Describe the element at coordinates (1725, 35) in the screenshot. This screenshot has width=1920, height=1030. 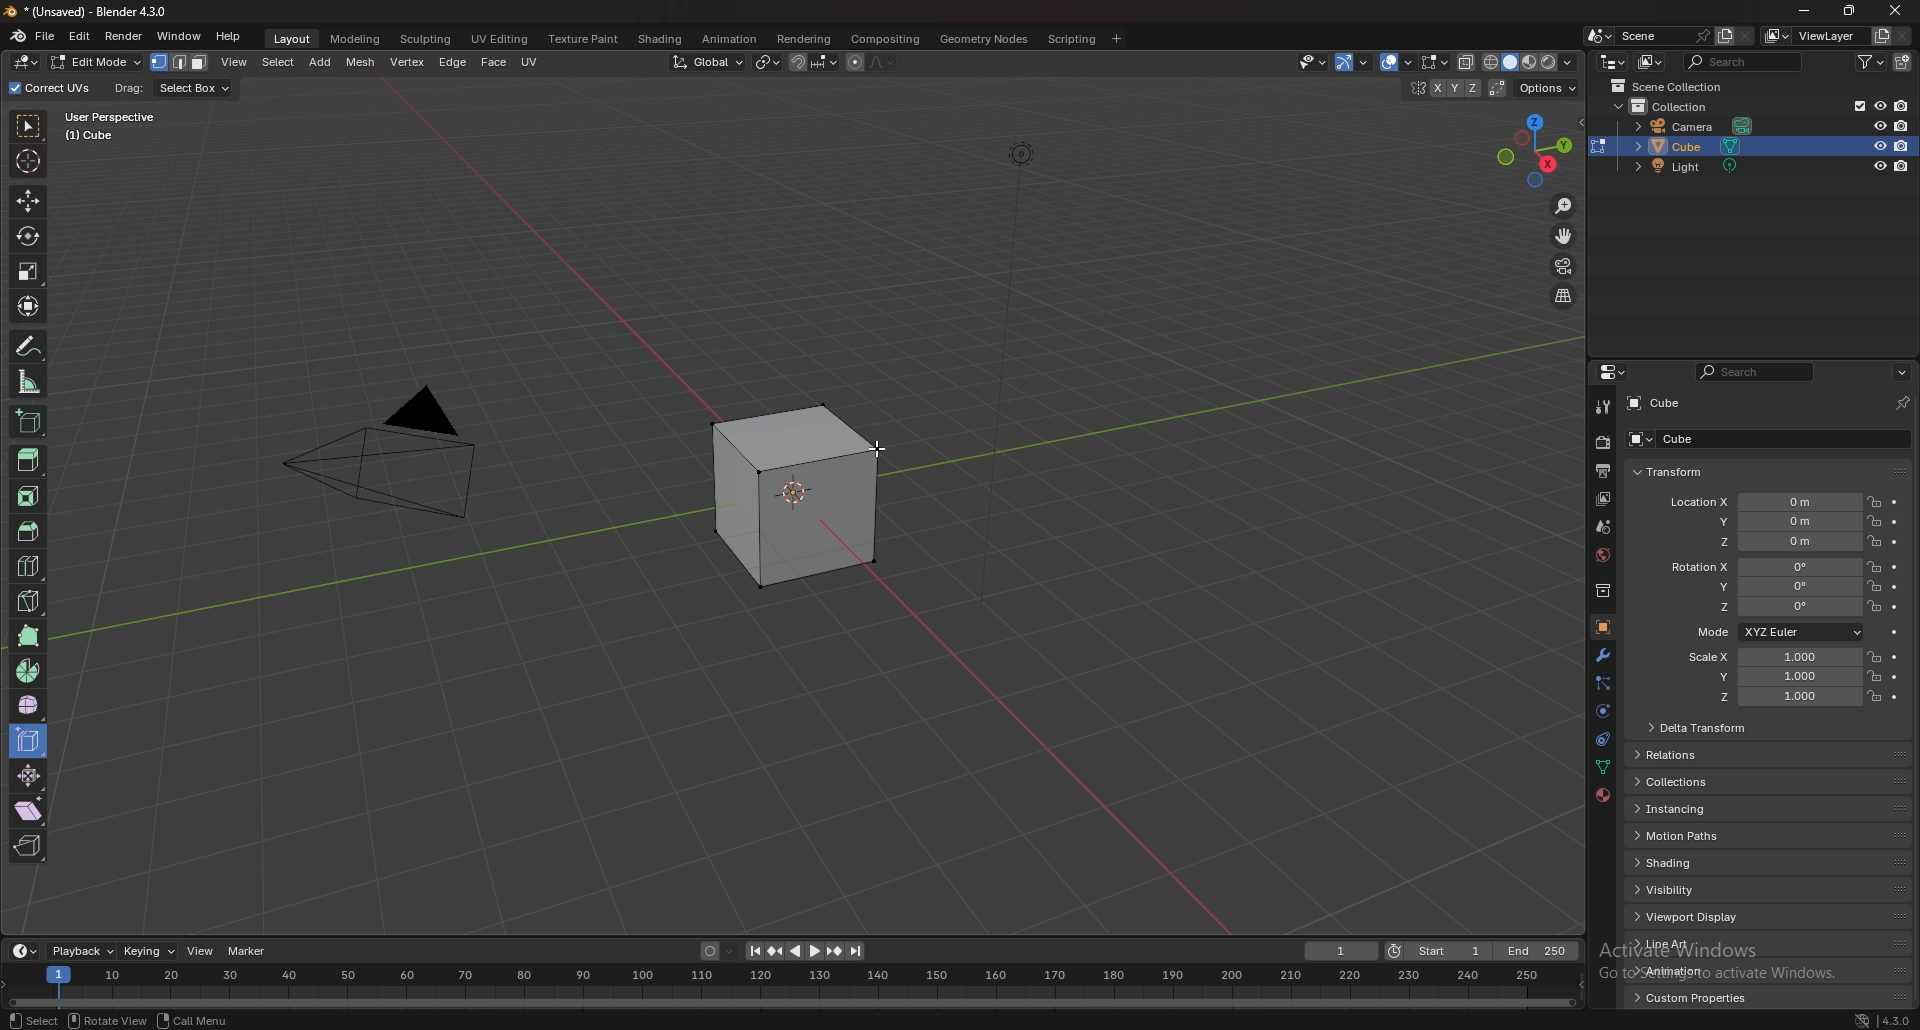
I see `add layer` at that location.